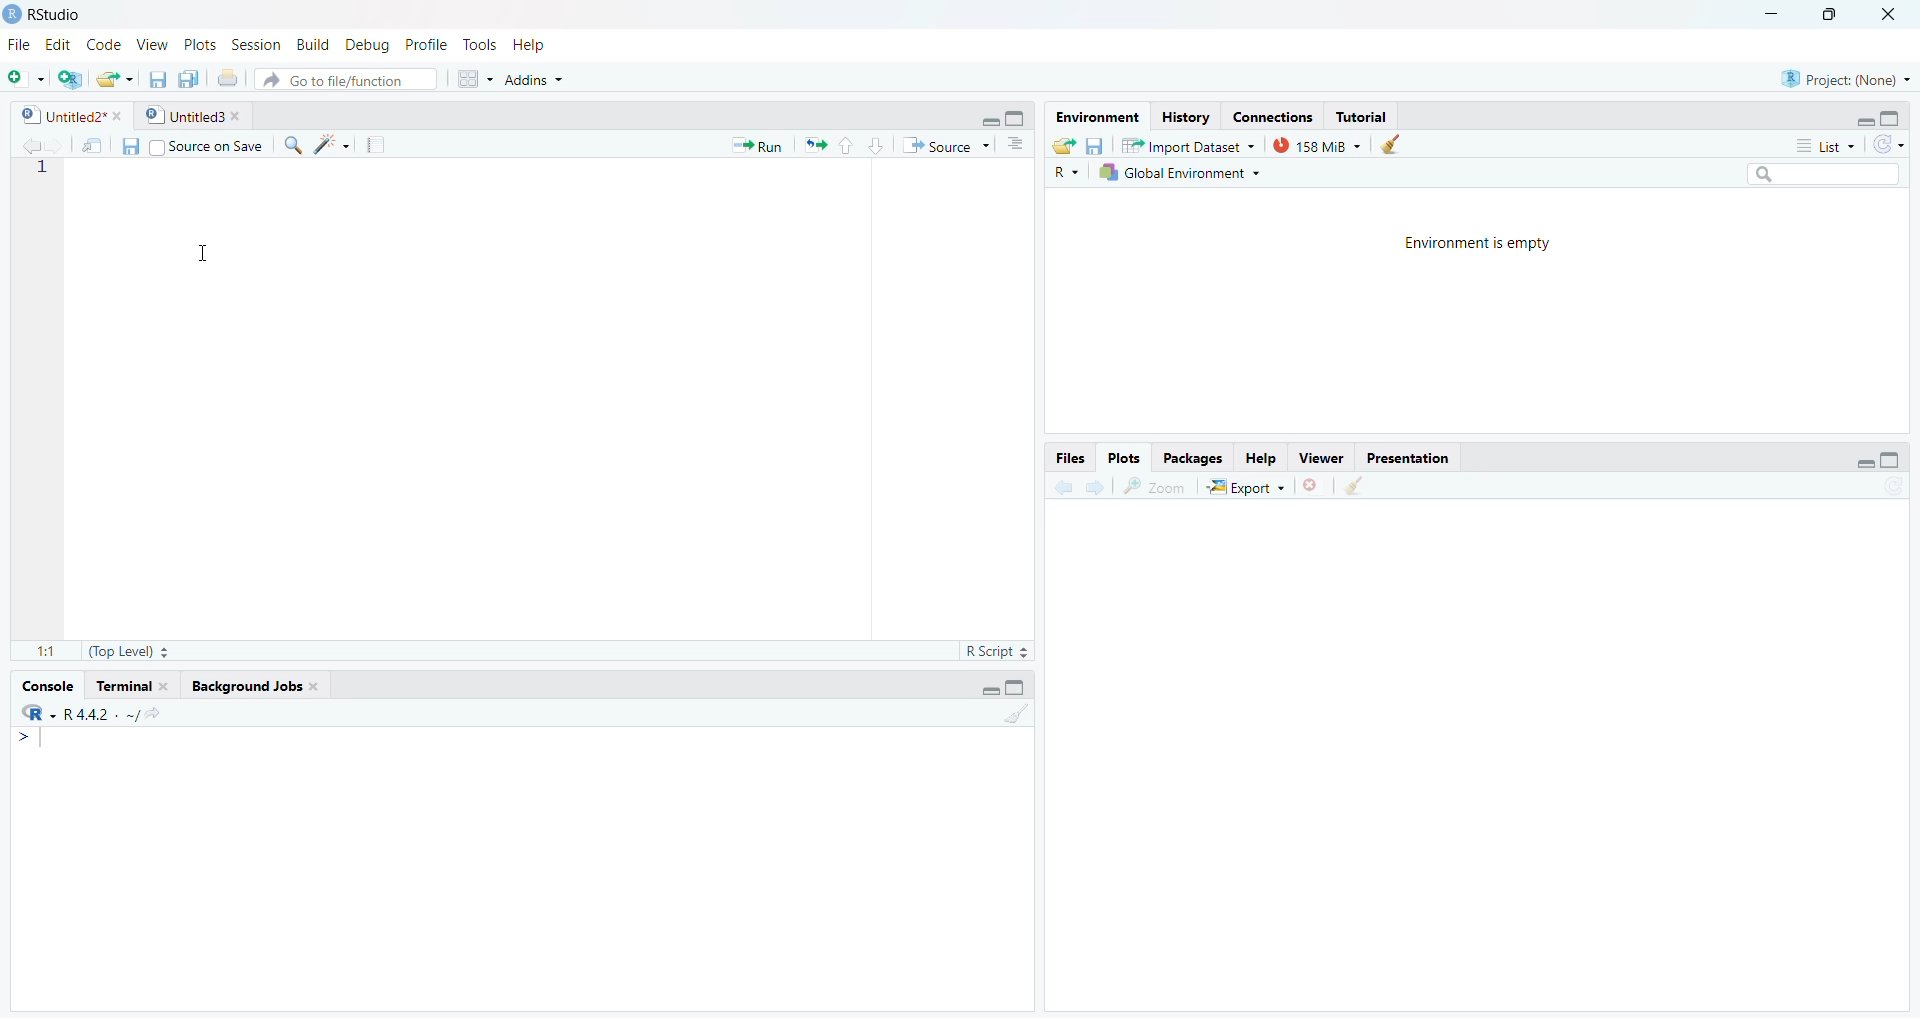  Describe the element at coordinates (71, 79) in the screenshot. I see `Create project` at that location.